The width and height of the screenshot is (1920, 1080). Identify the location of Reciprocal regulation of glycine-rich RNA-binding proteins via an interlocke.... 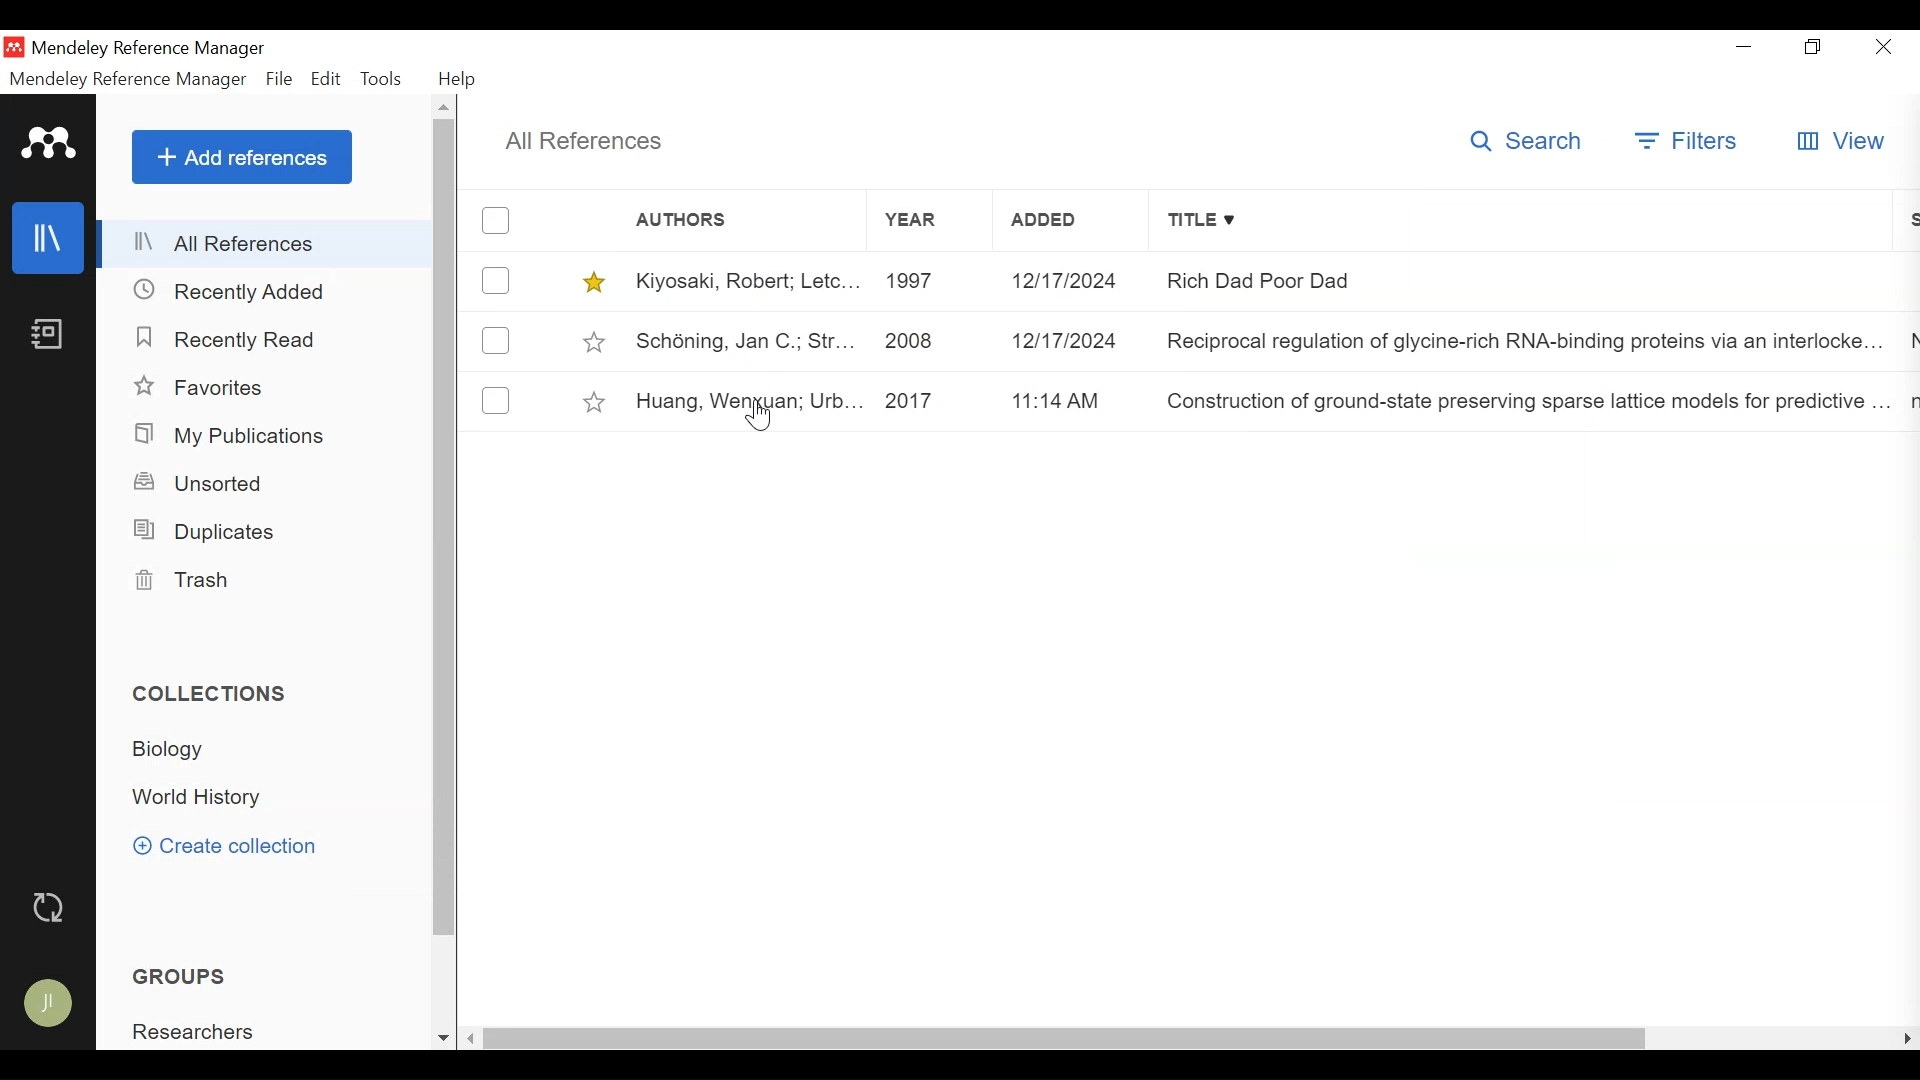
(1525, 340).